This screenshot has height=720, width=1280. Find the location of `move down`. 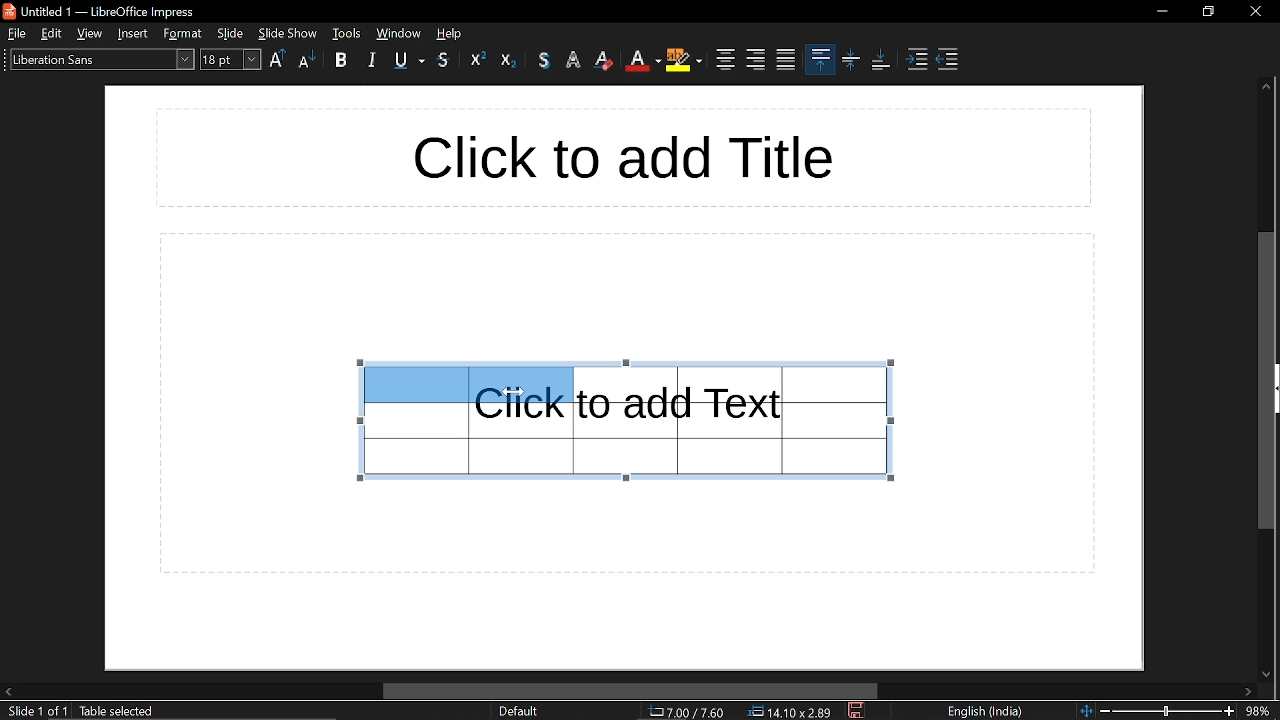

move down is located at coordinates (1268, 673).